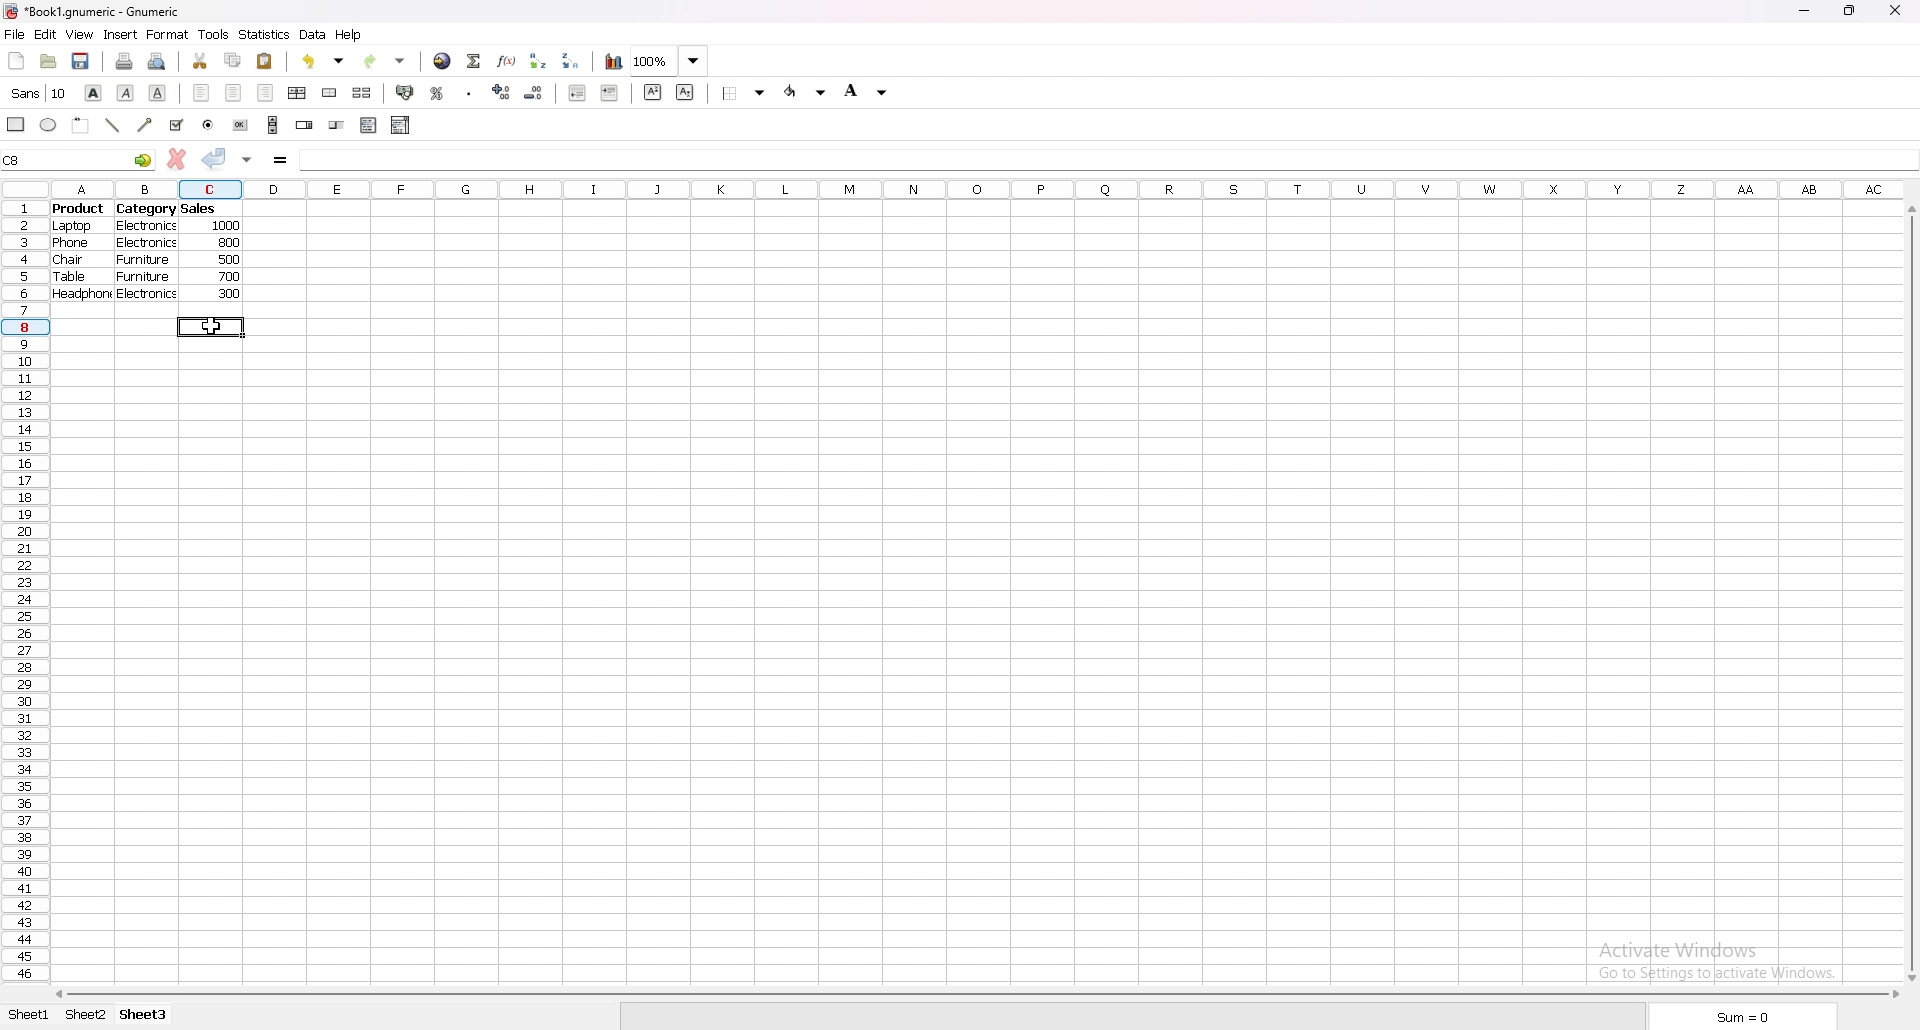 The height and width of the screenshot is (1030, 1920). Describe the element at coordinates (211, 329) in the screenshot. I see `selected cell` at that location.